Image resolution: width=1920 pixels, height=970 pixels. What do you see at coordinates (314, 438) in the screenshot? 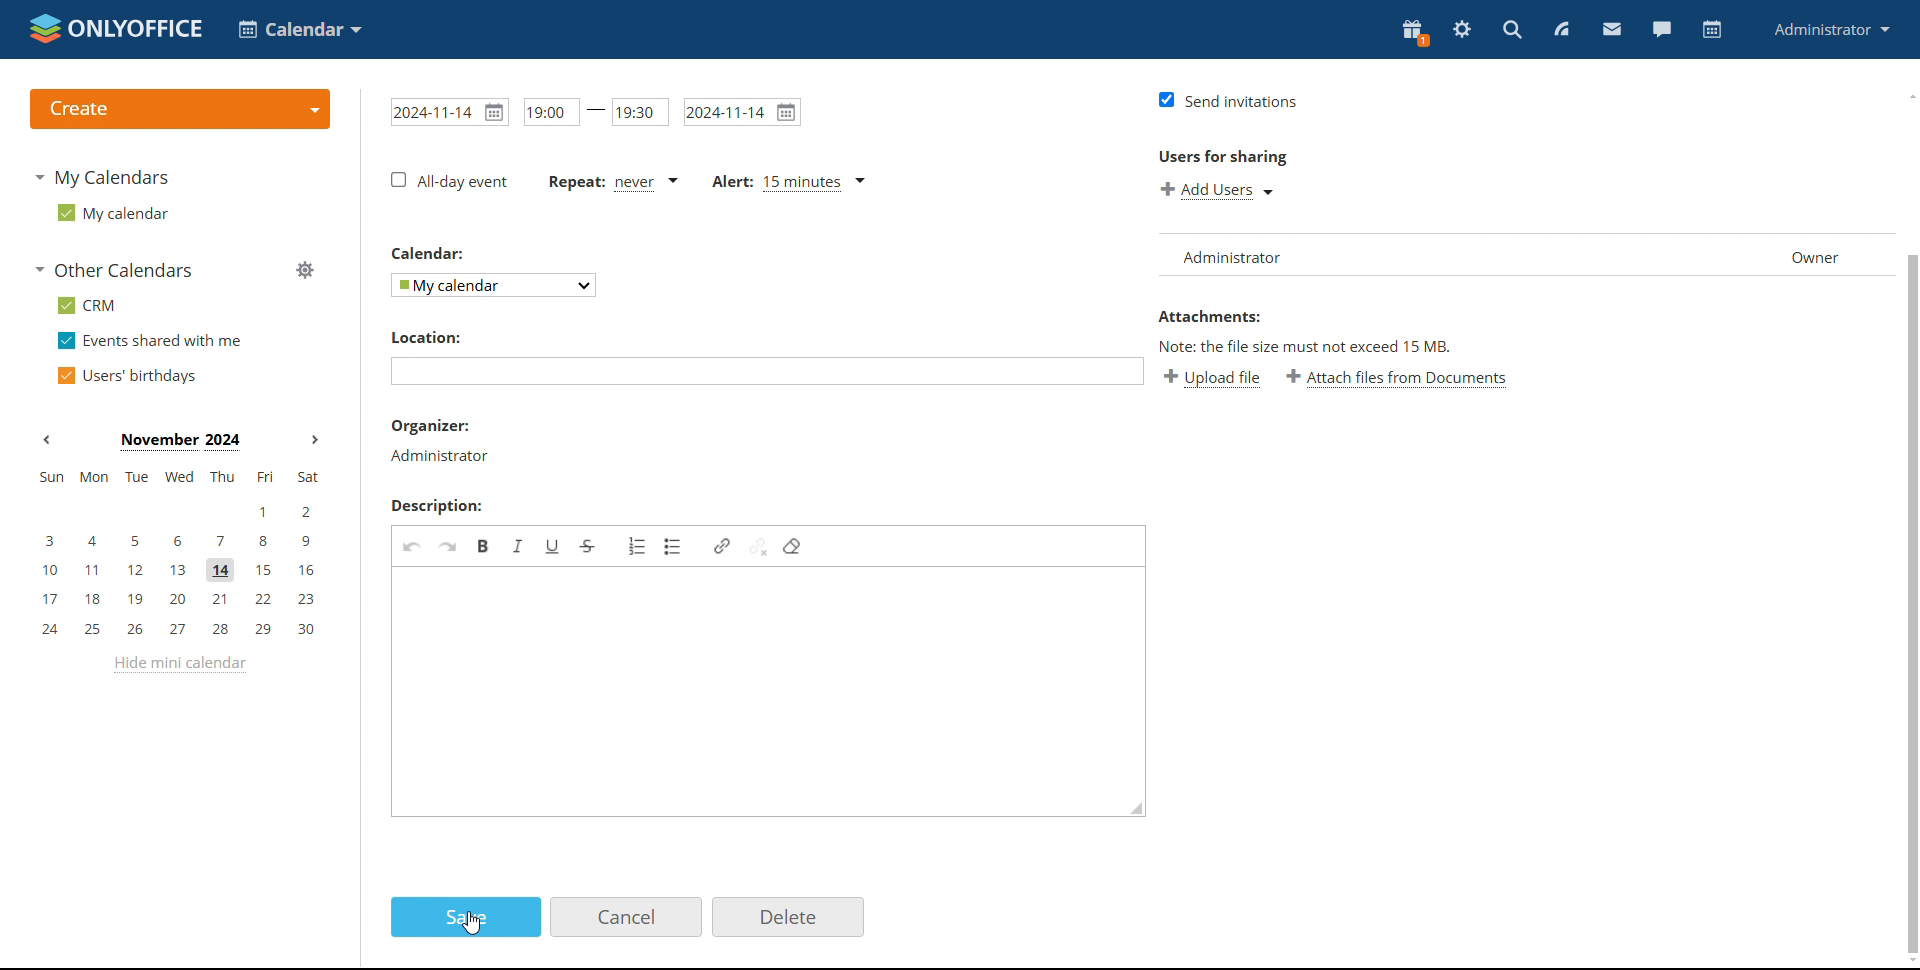
I see `next month` at bounding box center [314, 438].